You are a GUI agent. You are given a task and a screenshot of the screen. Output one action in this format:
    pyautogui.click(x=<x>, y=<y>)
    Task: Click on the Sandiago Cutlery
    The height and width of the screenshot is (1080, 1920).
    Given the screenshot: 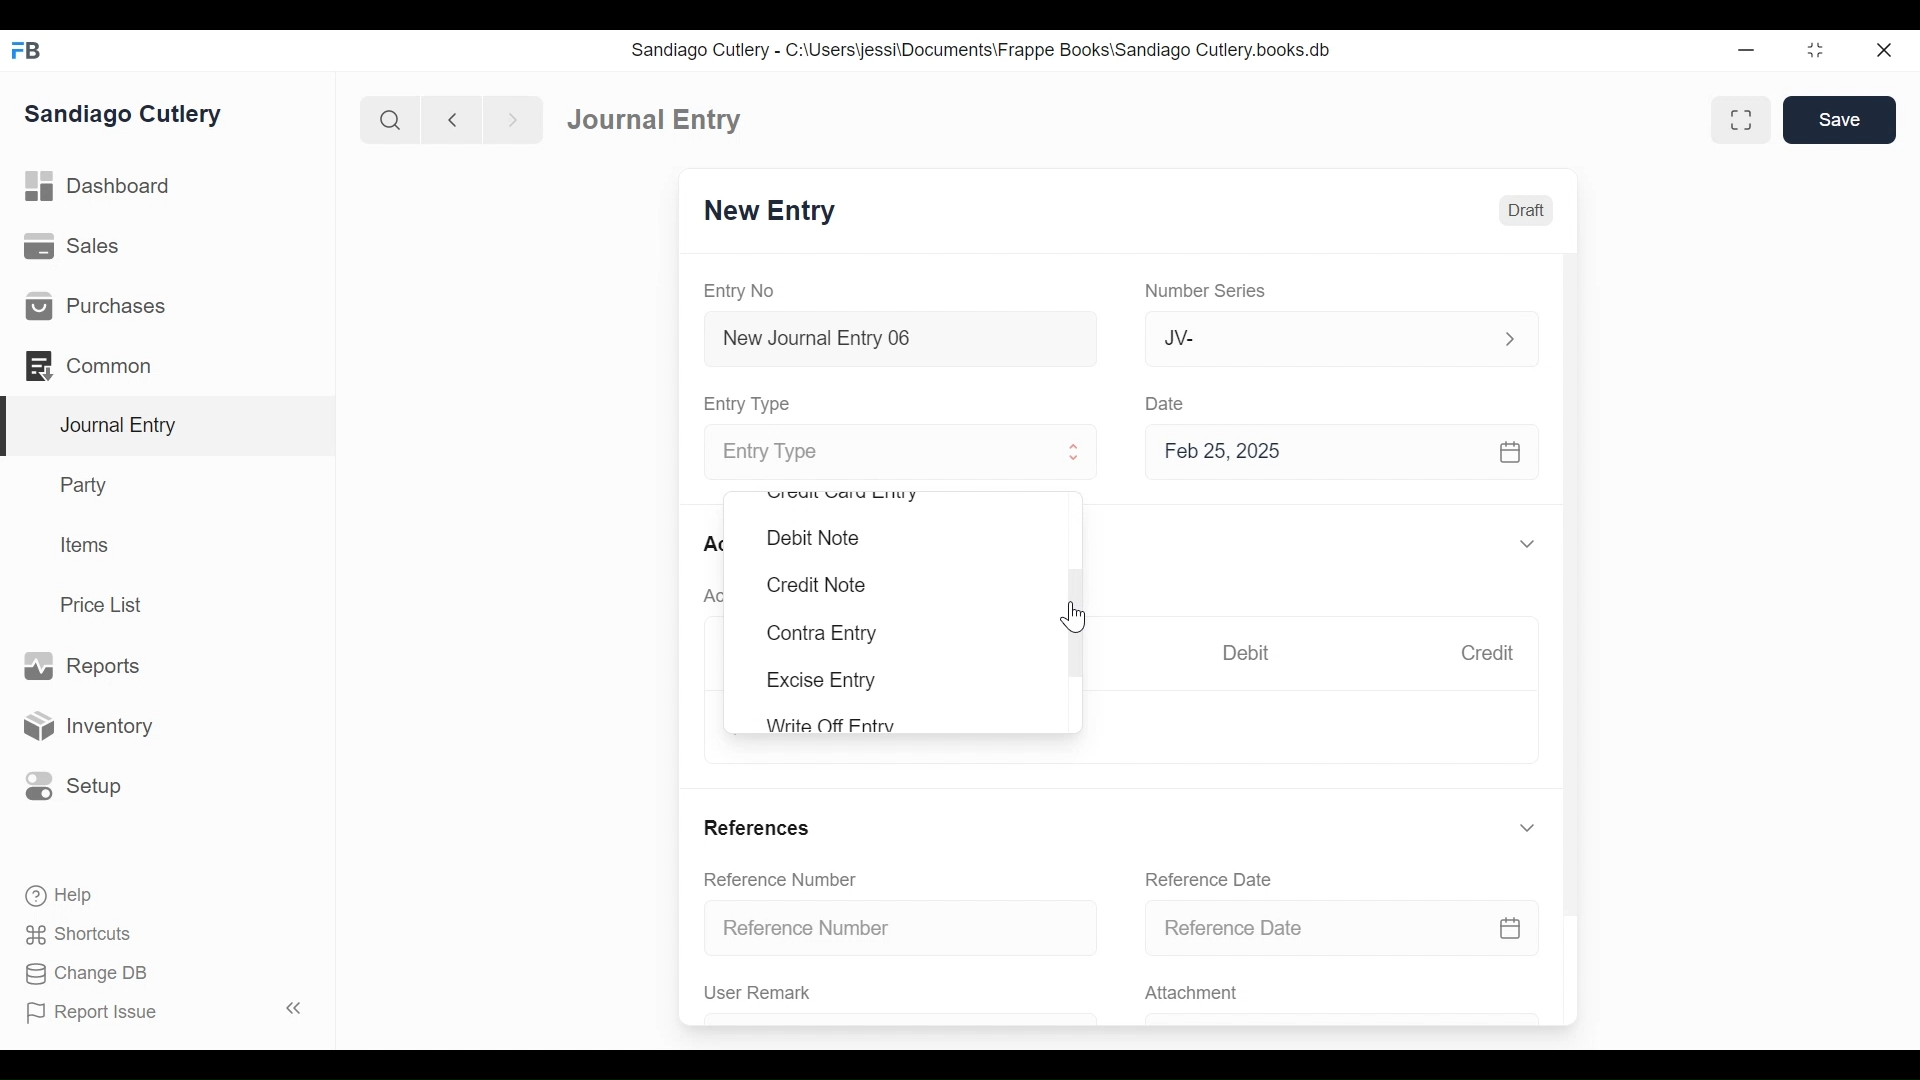 What is the action you would take?
    pyautogui.click(x=126, y=115)
    